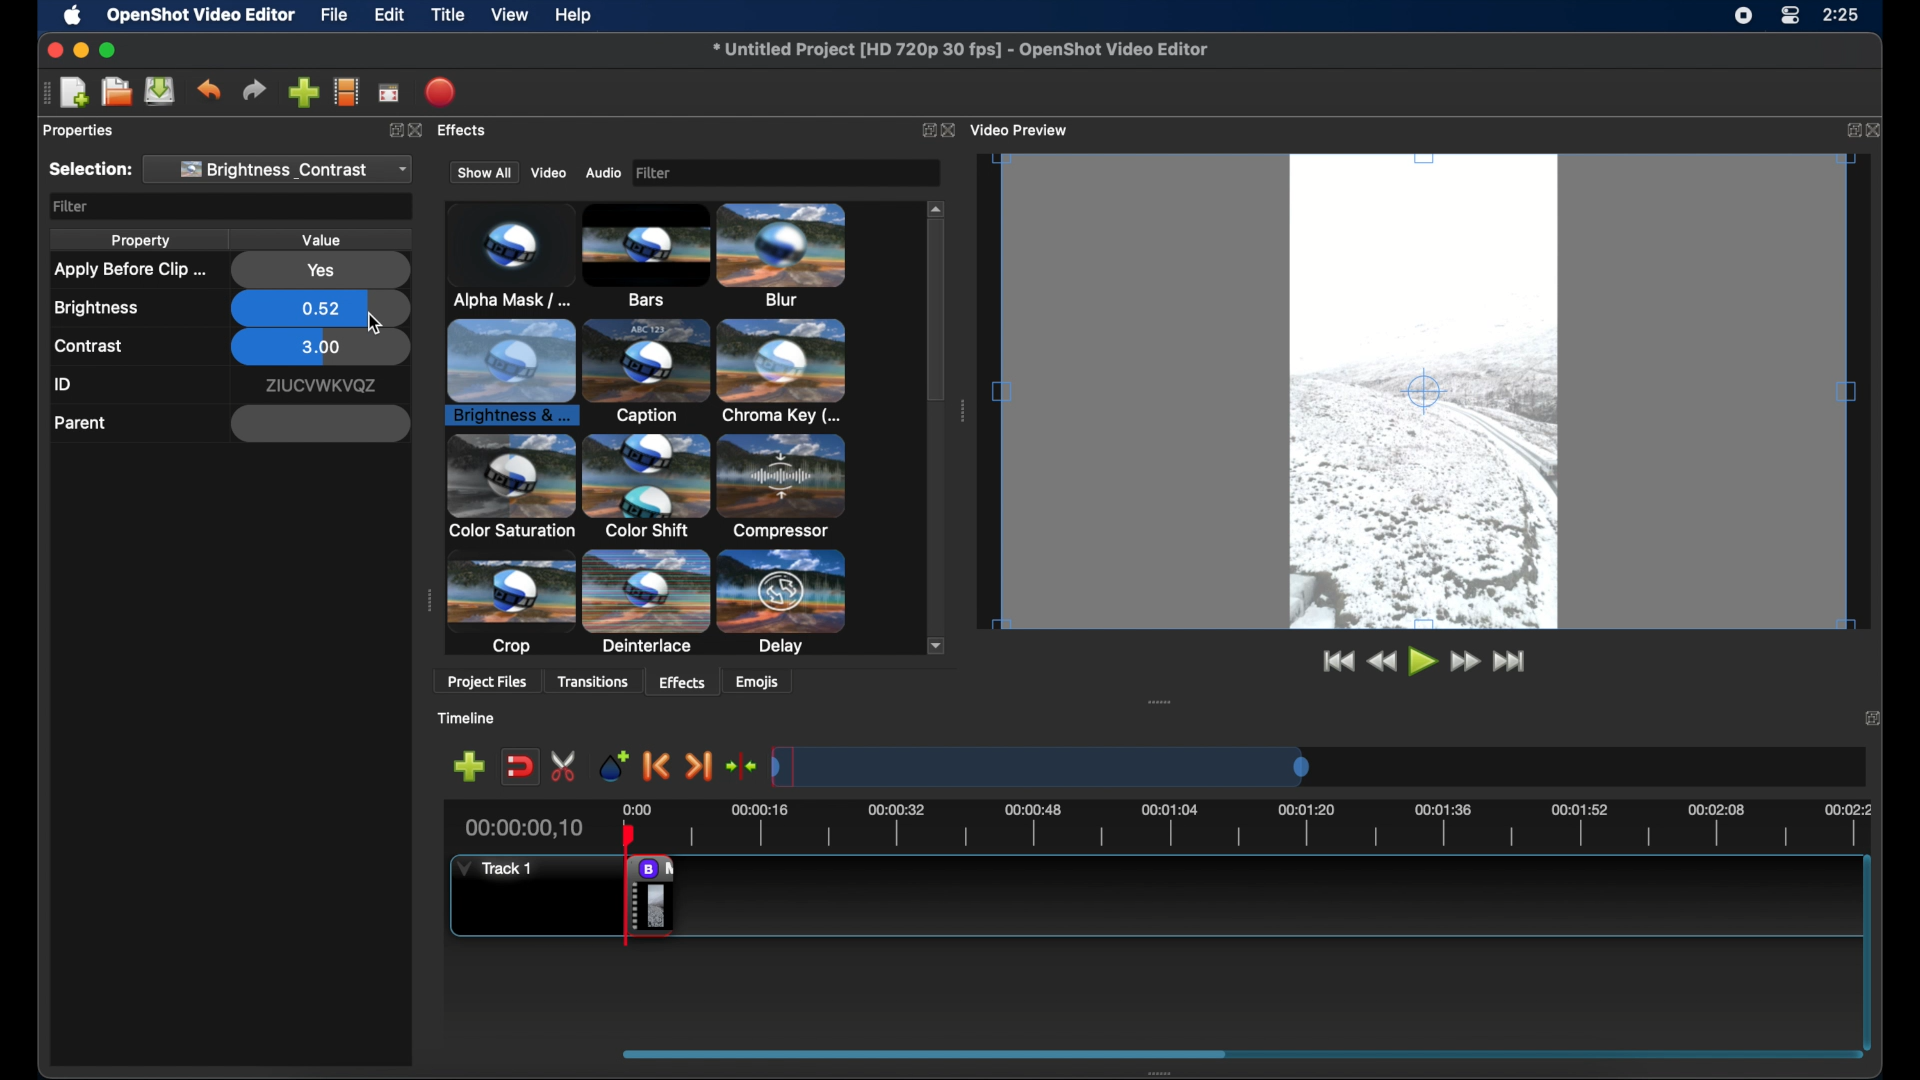 This screenshot has width=1920, height=1080. What do you see at coordinates (607, 763) in the screenshot?
I see `add marker` at bounding box center [607, 763].